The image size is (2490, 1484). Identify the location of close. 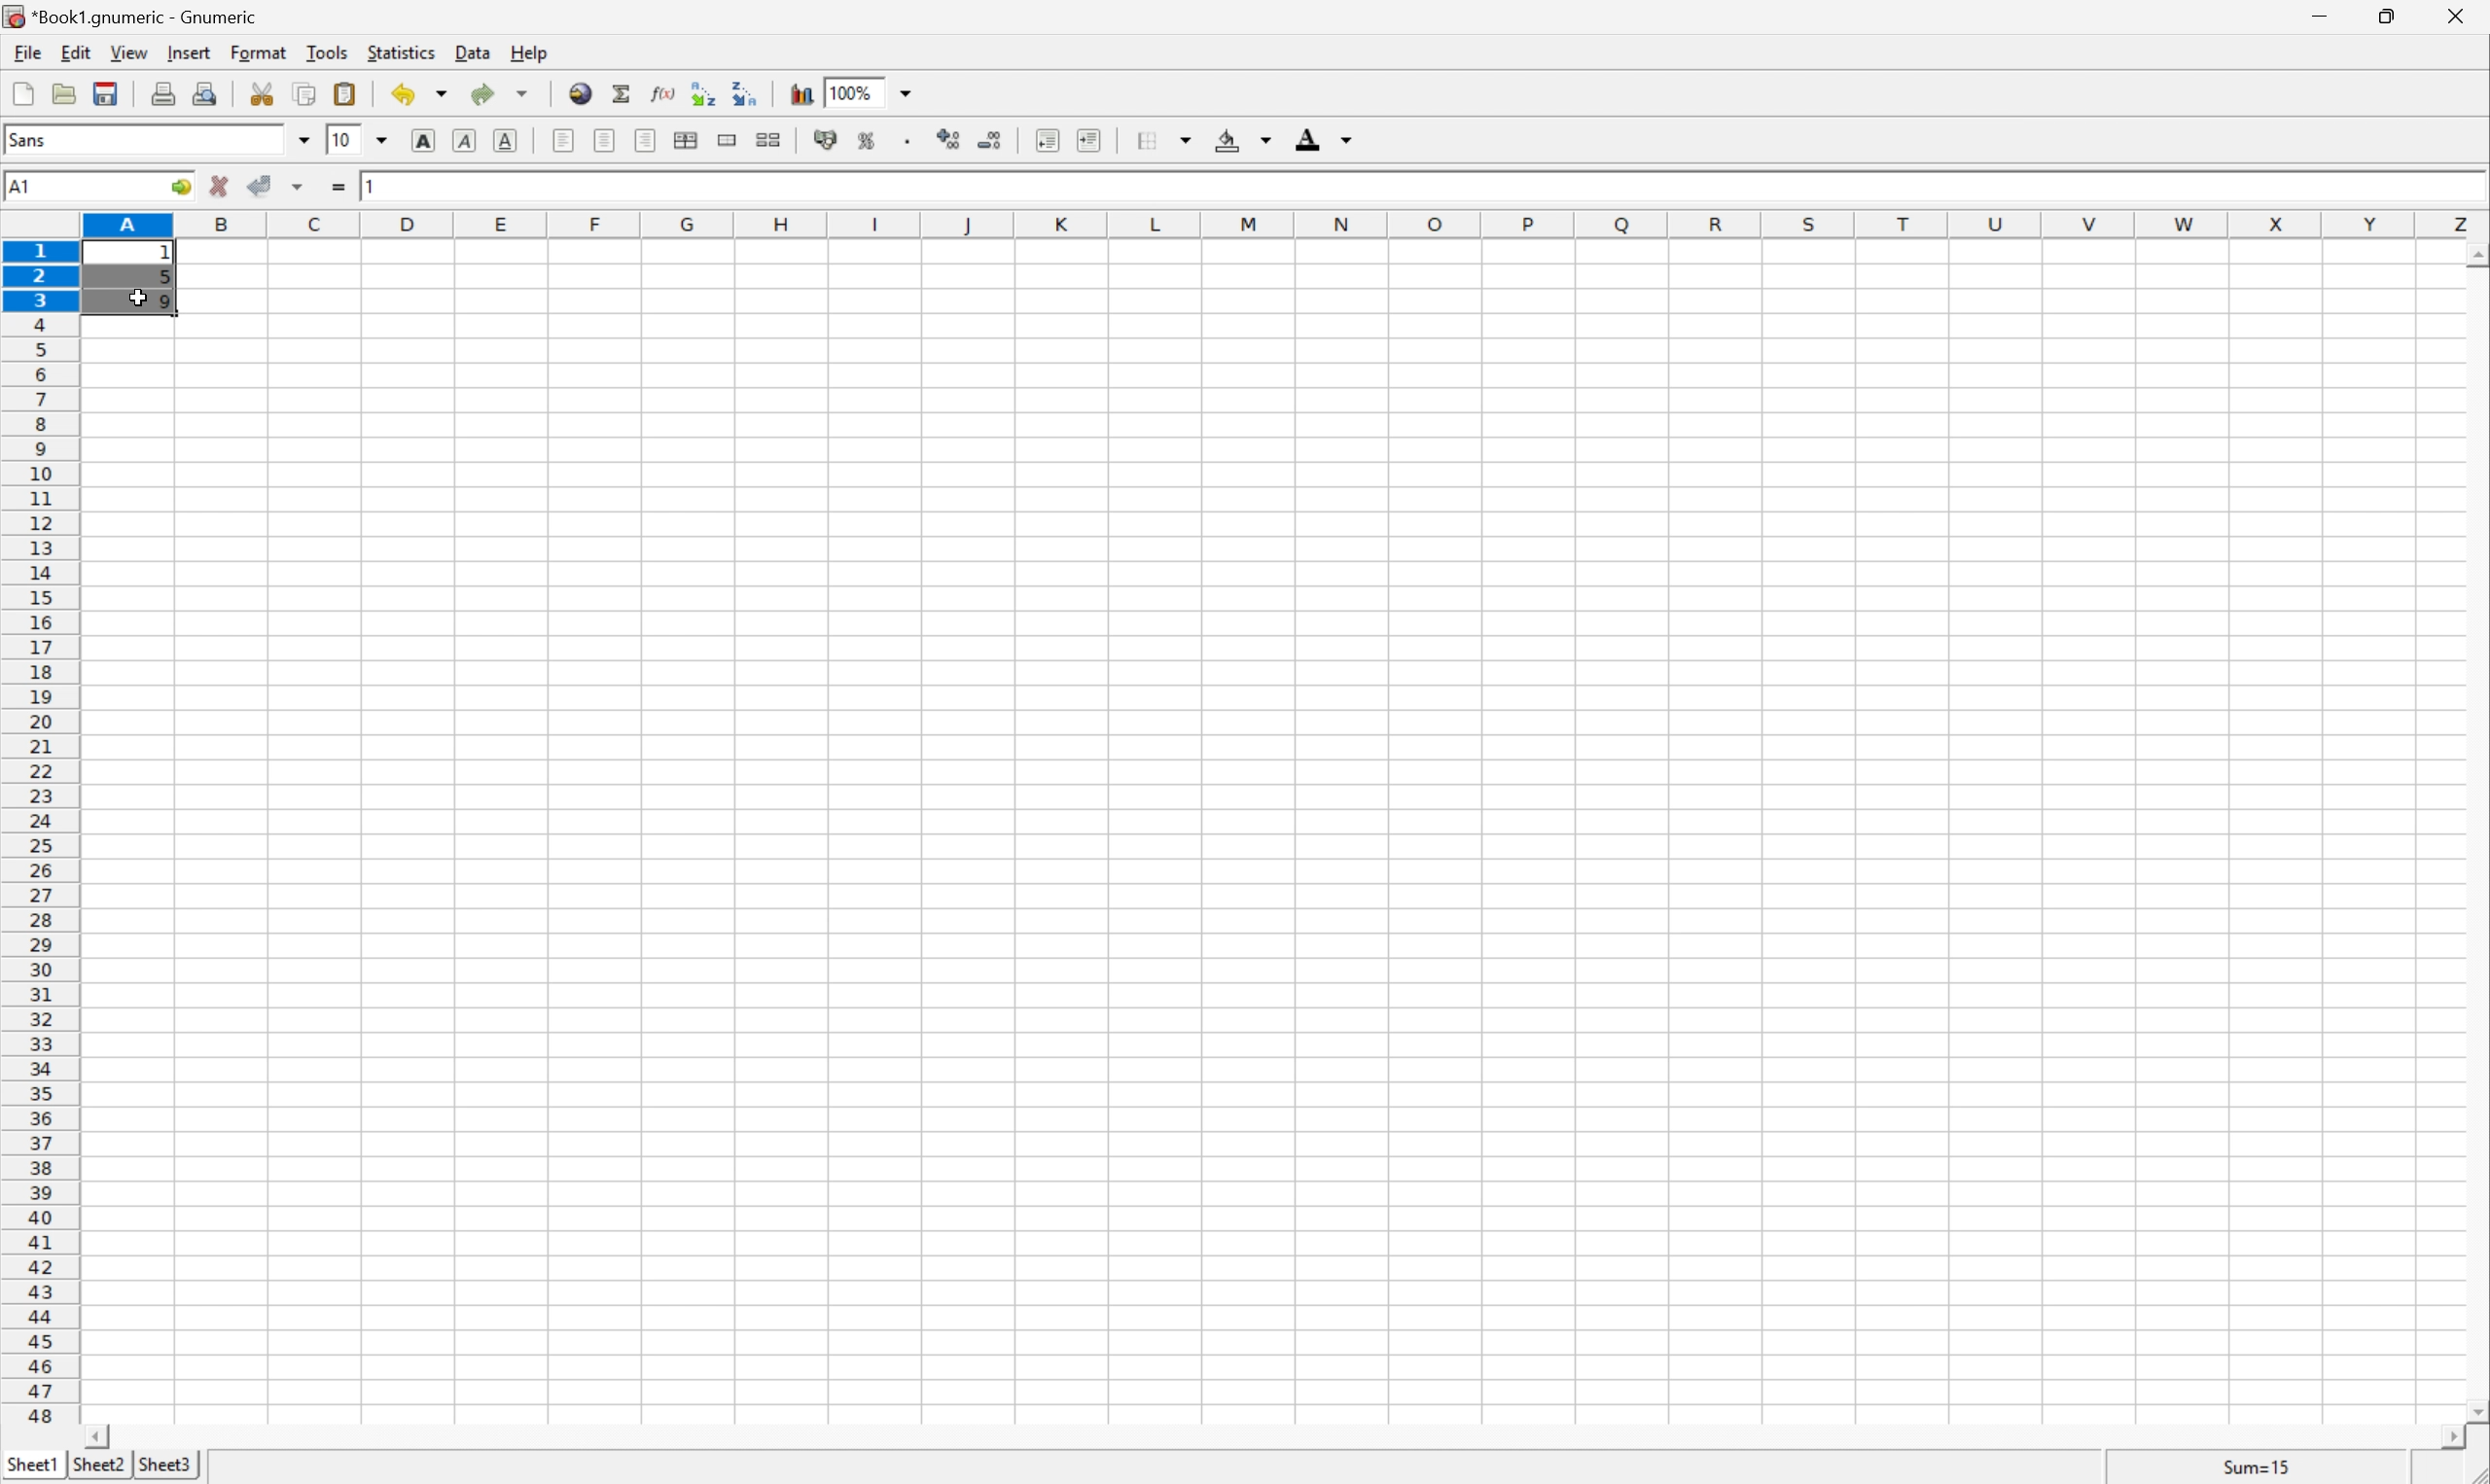
(2467, 16).